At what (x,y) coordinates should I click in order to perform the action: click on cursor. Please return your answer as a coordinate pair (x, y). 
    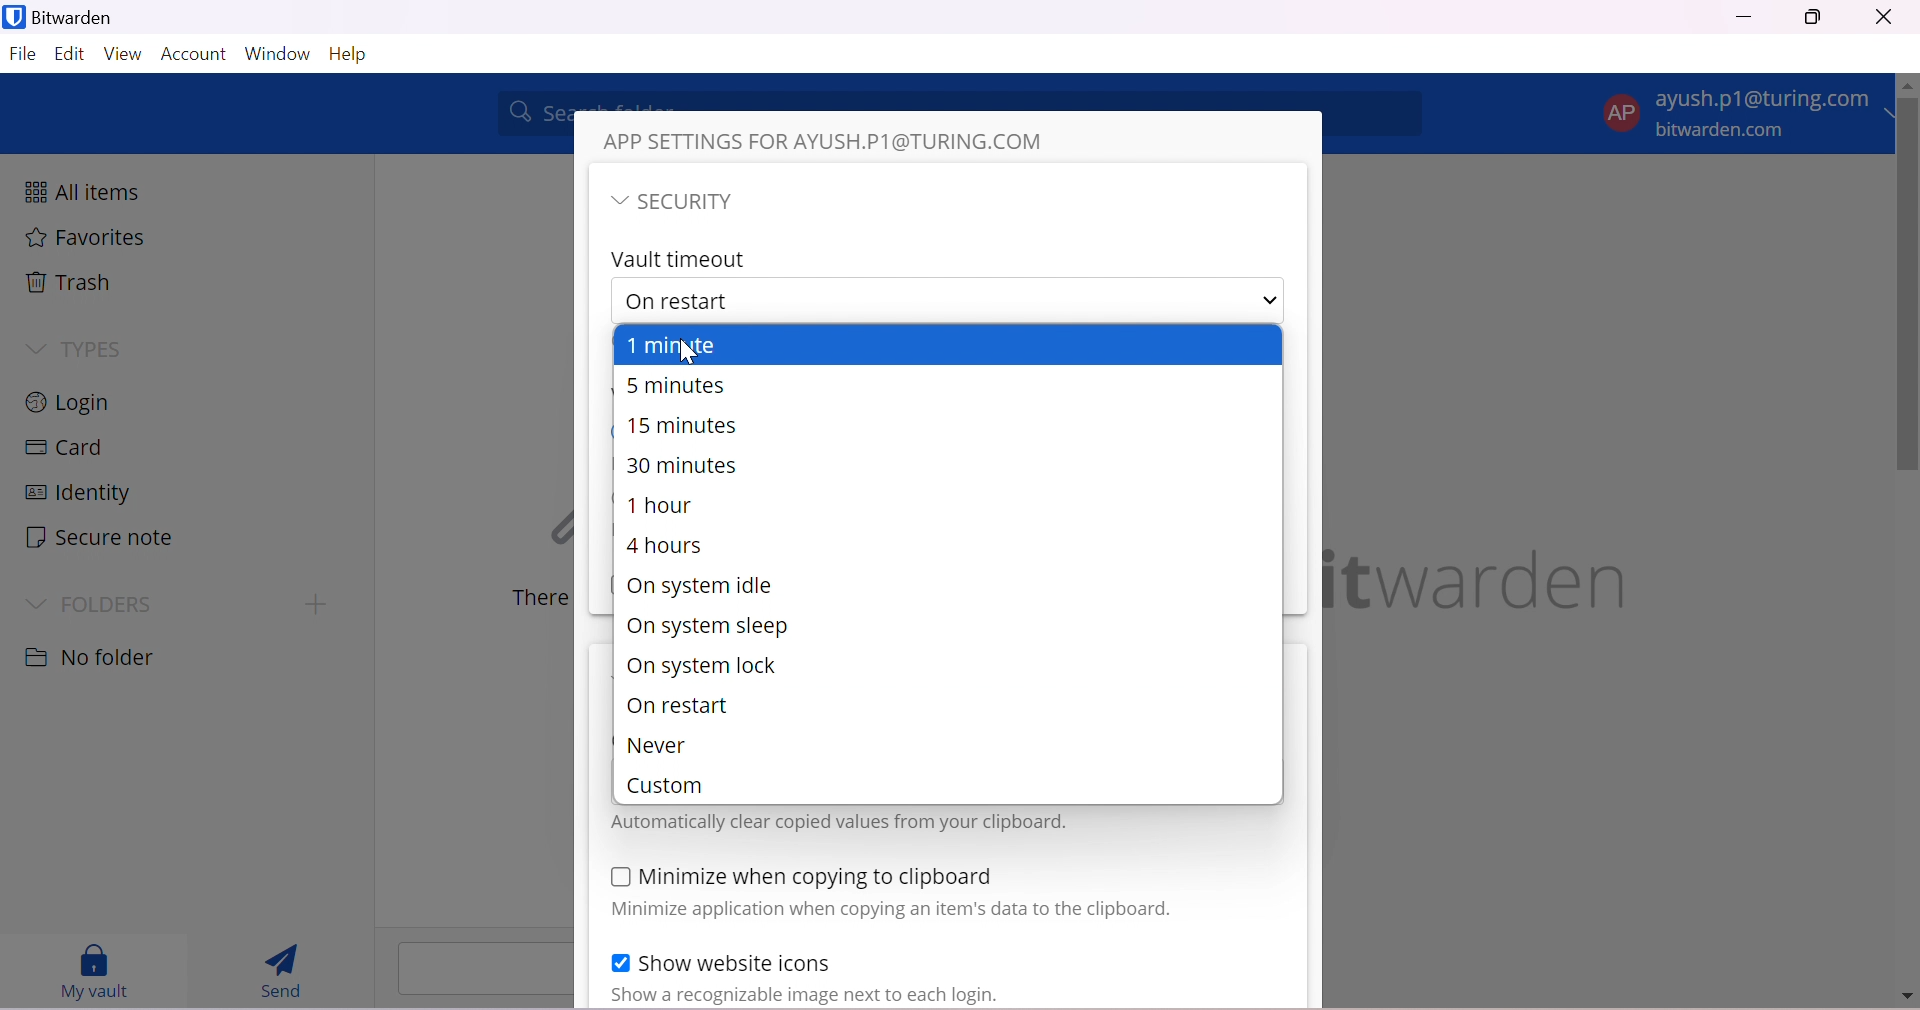
    Looking at the image, I should click on (695, 354).